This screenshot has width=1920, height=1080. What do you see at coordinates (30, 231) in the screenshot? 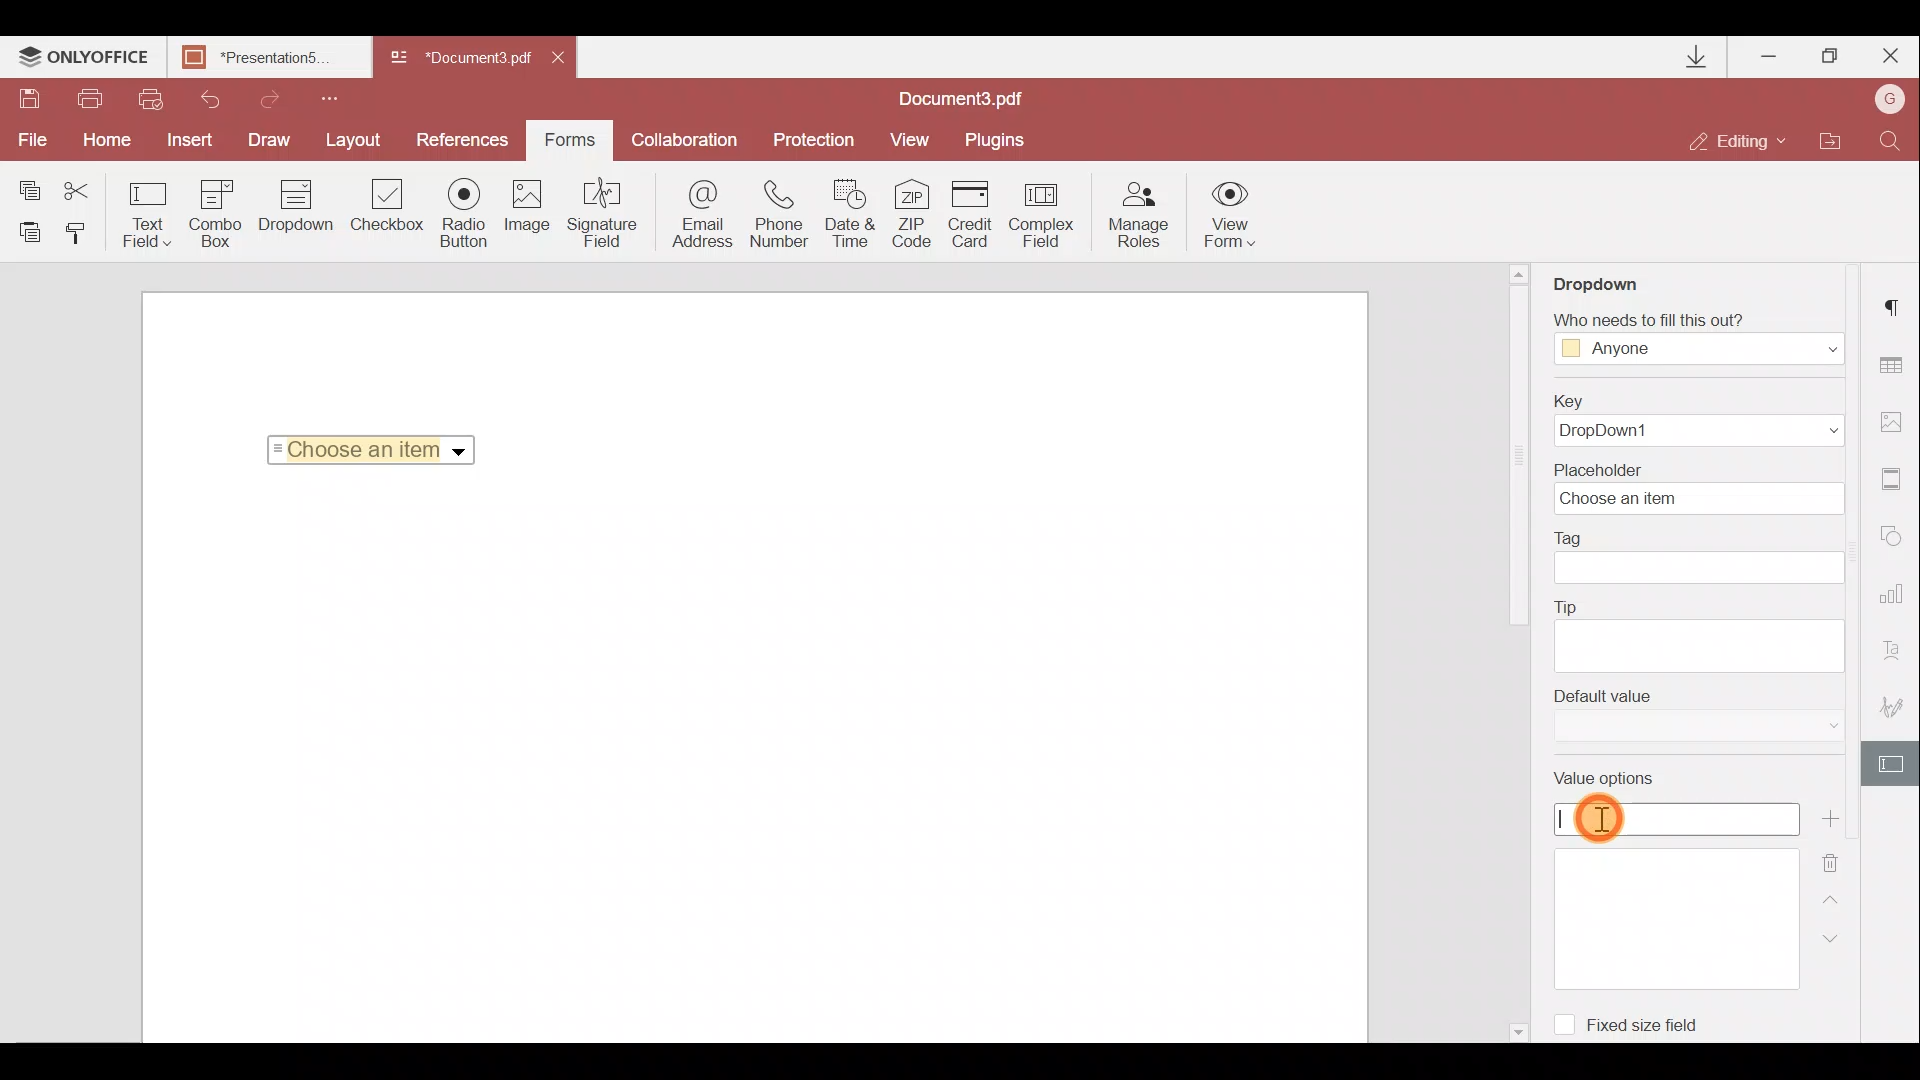
I see `Paste` at bounding box center [30, 231].